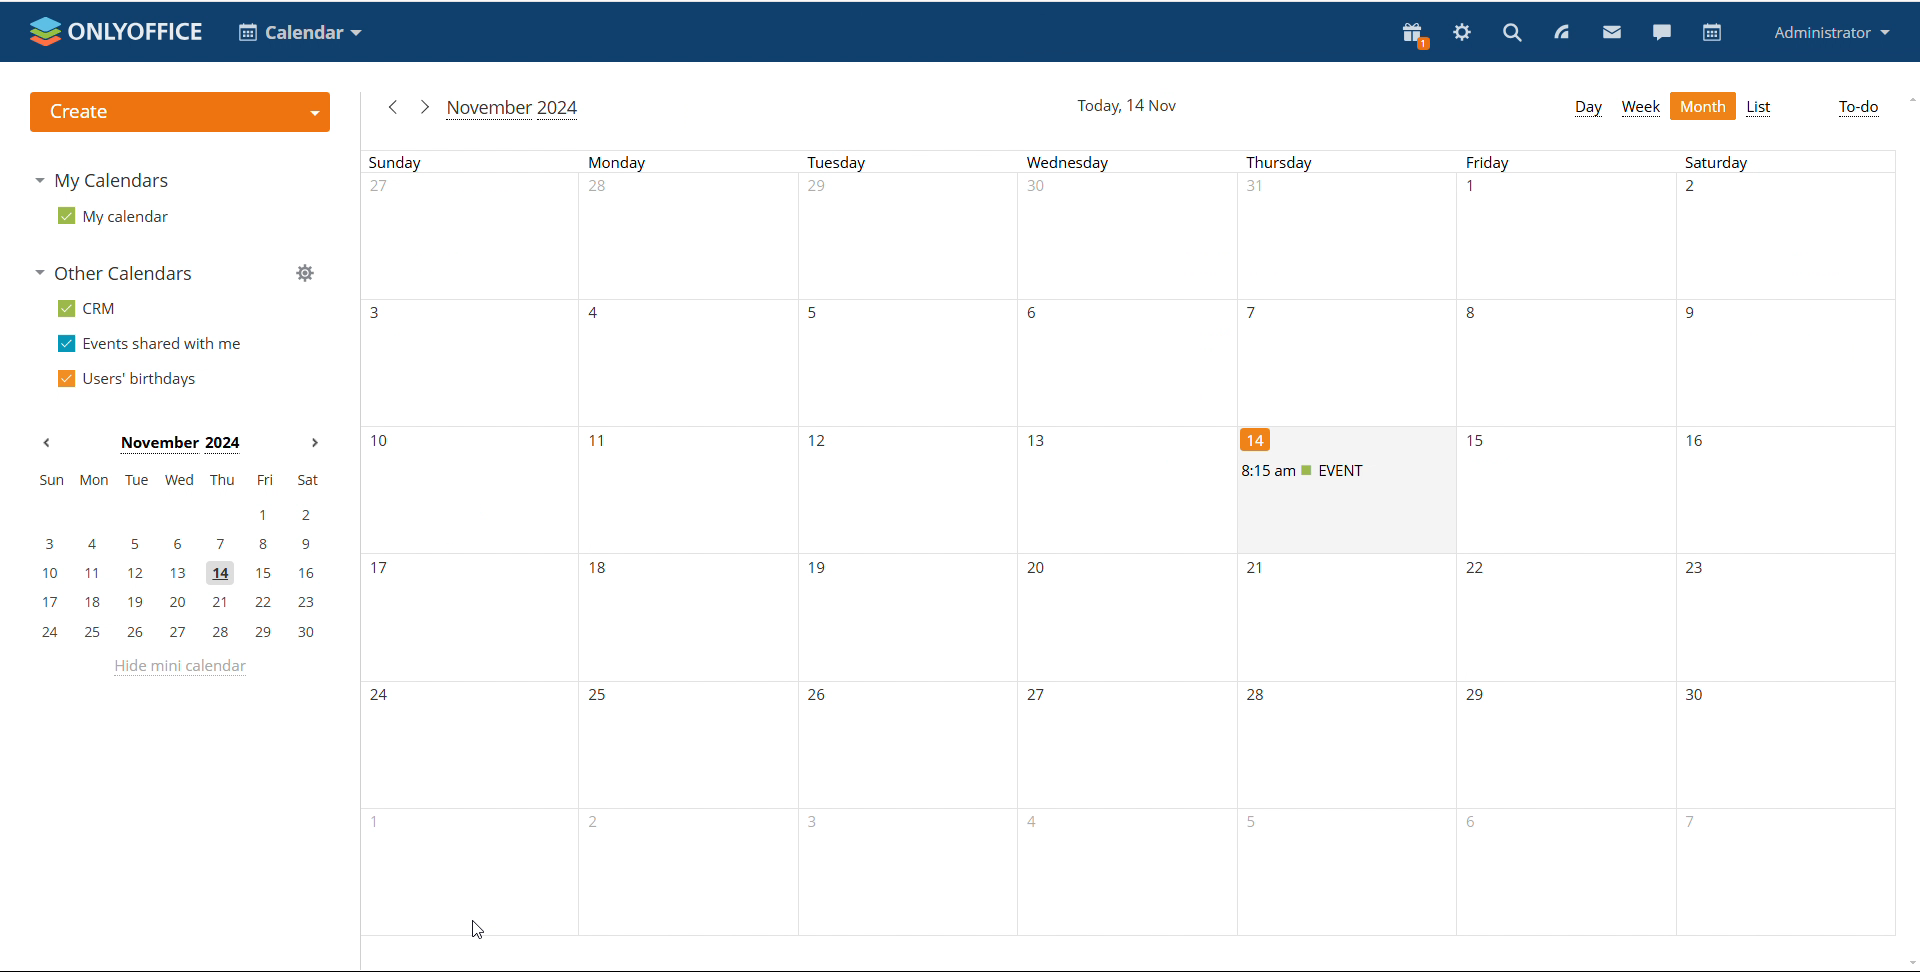 This screenshot has height=972, width=1920. What do you see at coordinates (87, 310) in the screenshot?
I see `crm` at bounding box center [87, 310].